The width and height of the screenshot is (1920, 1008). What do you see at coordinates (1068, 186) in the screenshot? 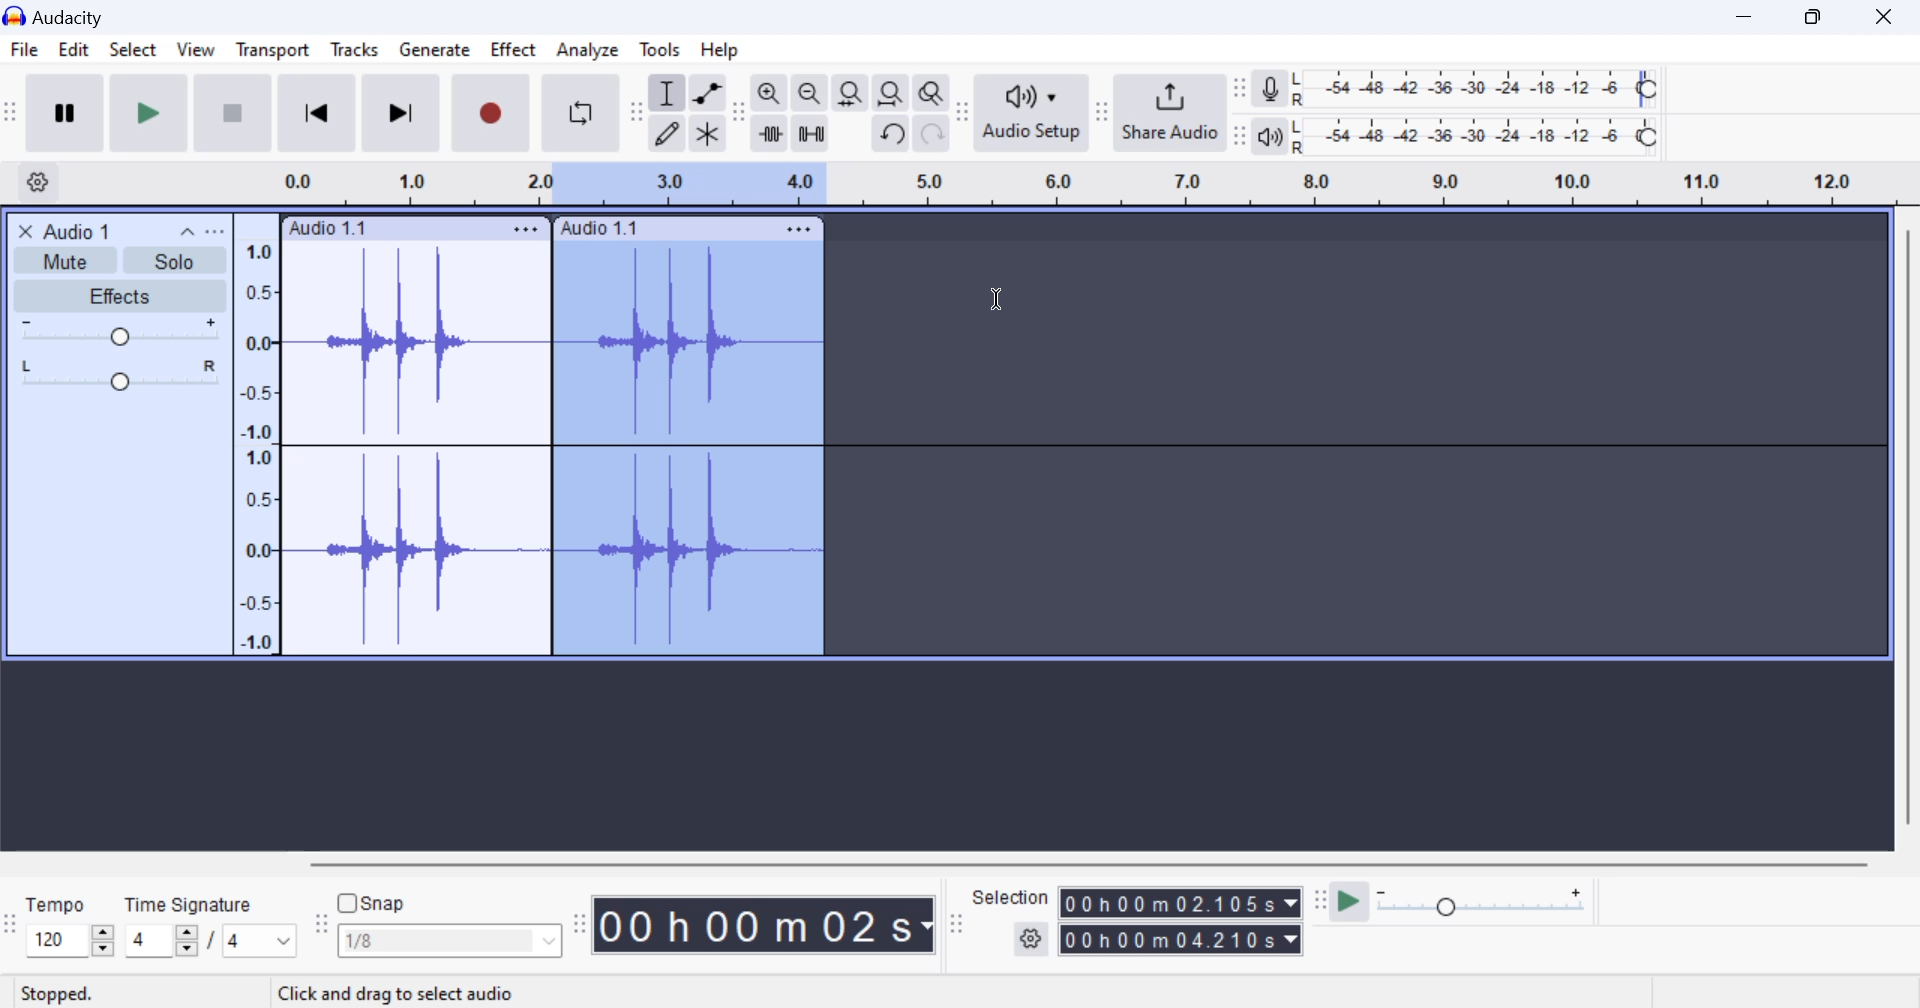
I see `Clip Timeline` at bounding box center [1068, 186].